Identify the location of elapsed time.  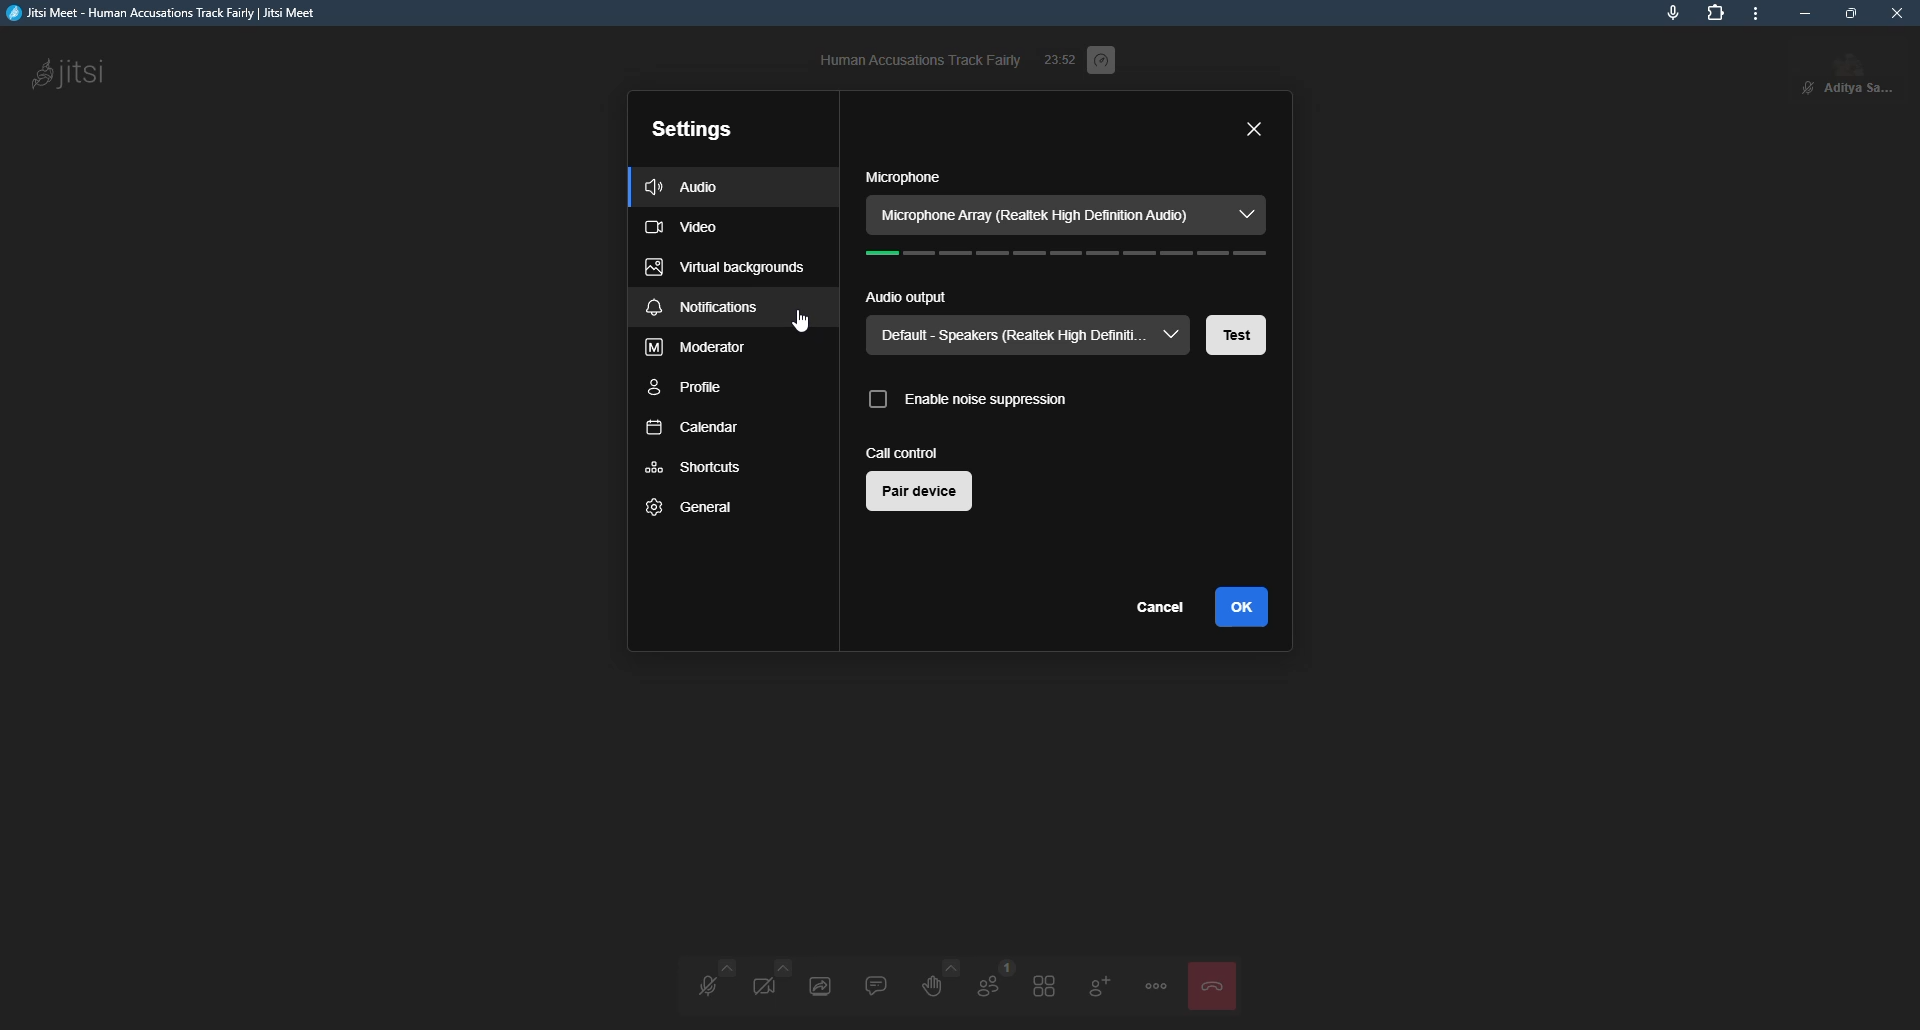
(1060, 57).